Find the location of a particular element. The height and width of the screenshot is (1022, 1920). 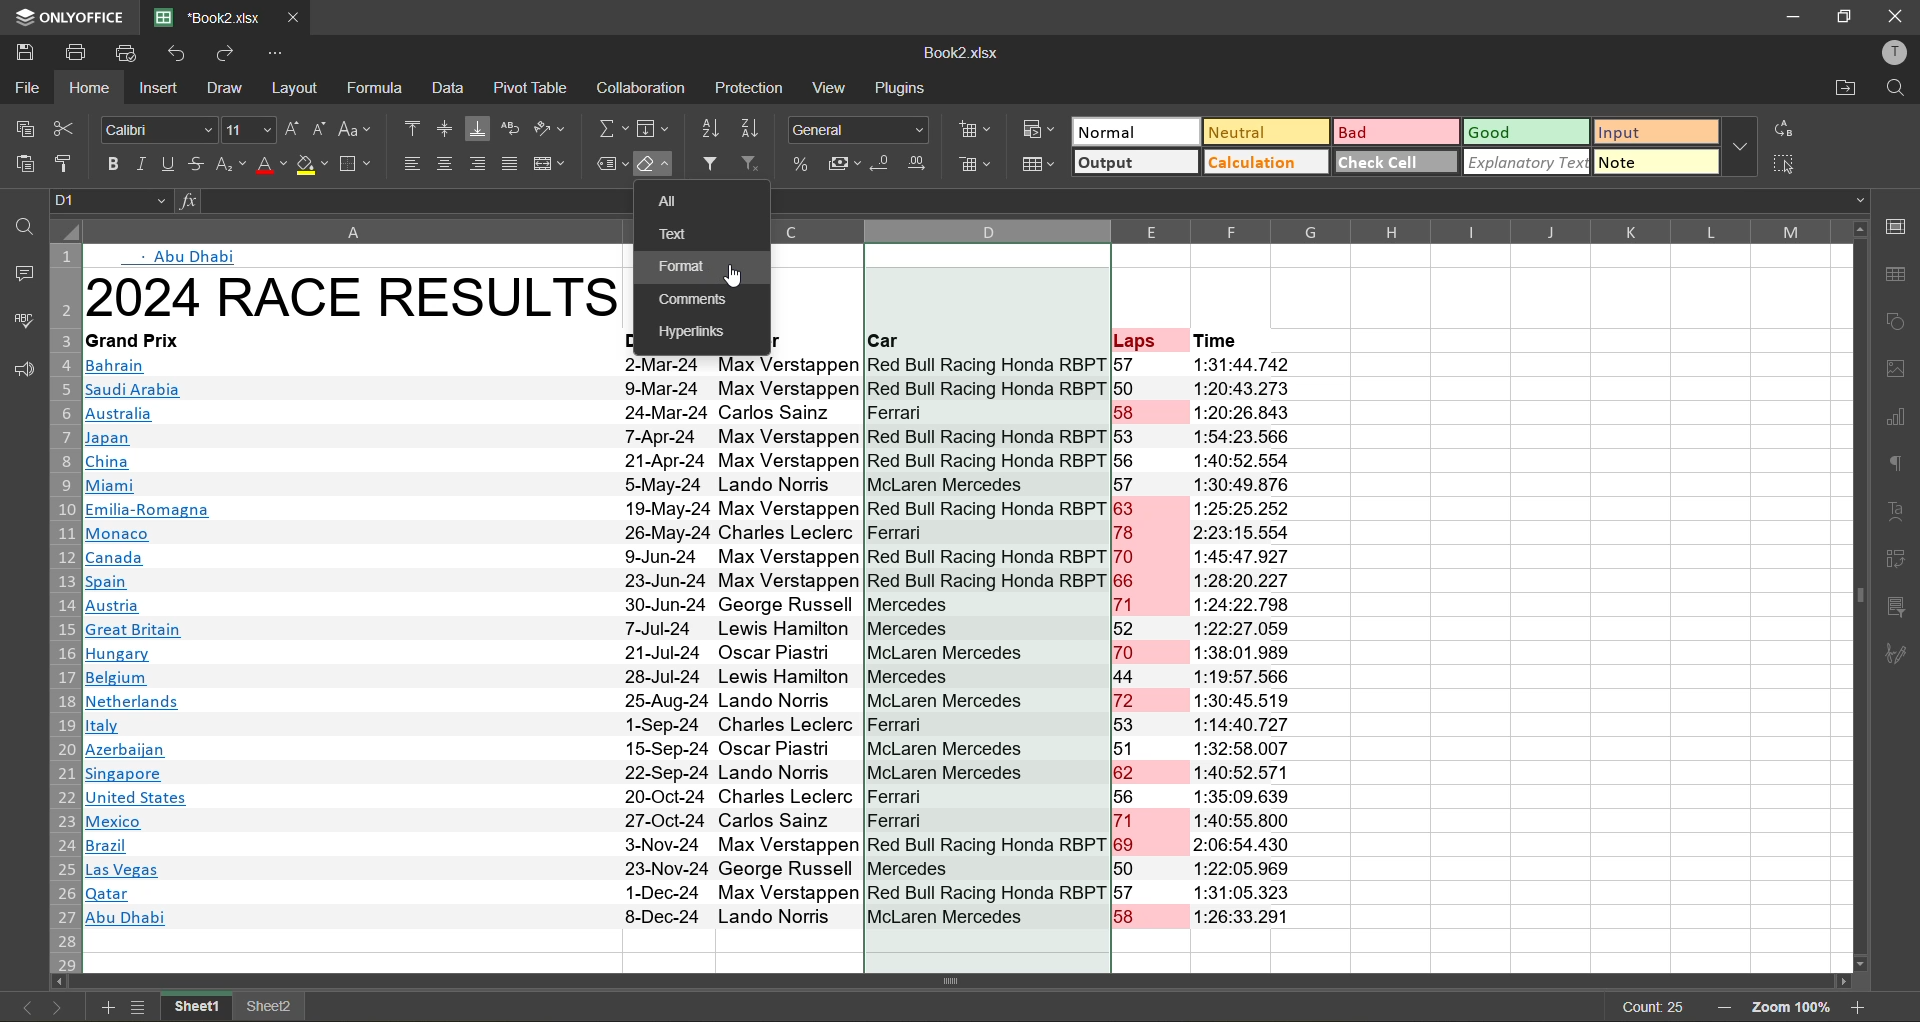

more options is located at coordinates (1740, 145).